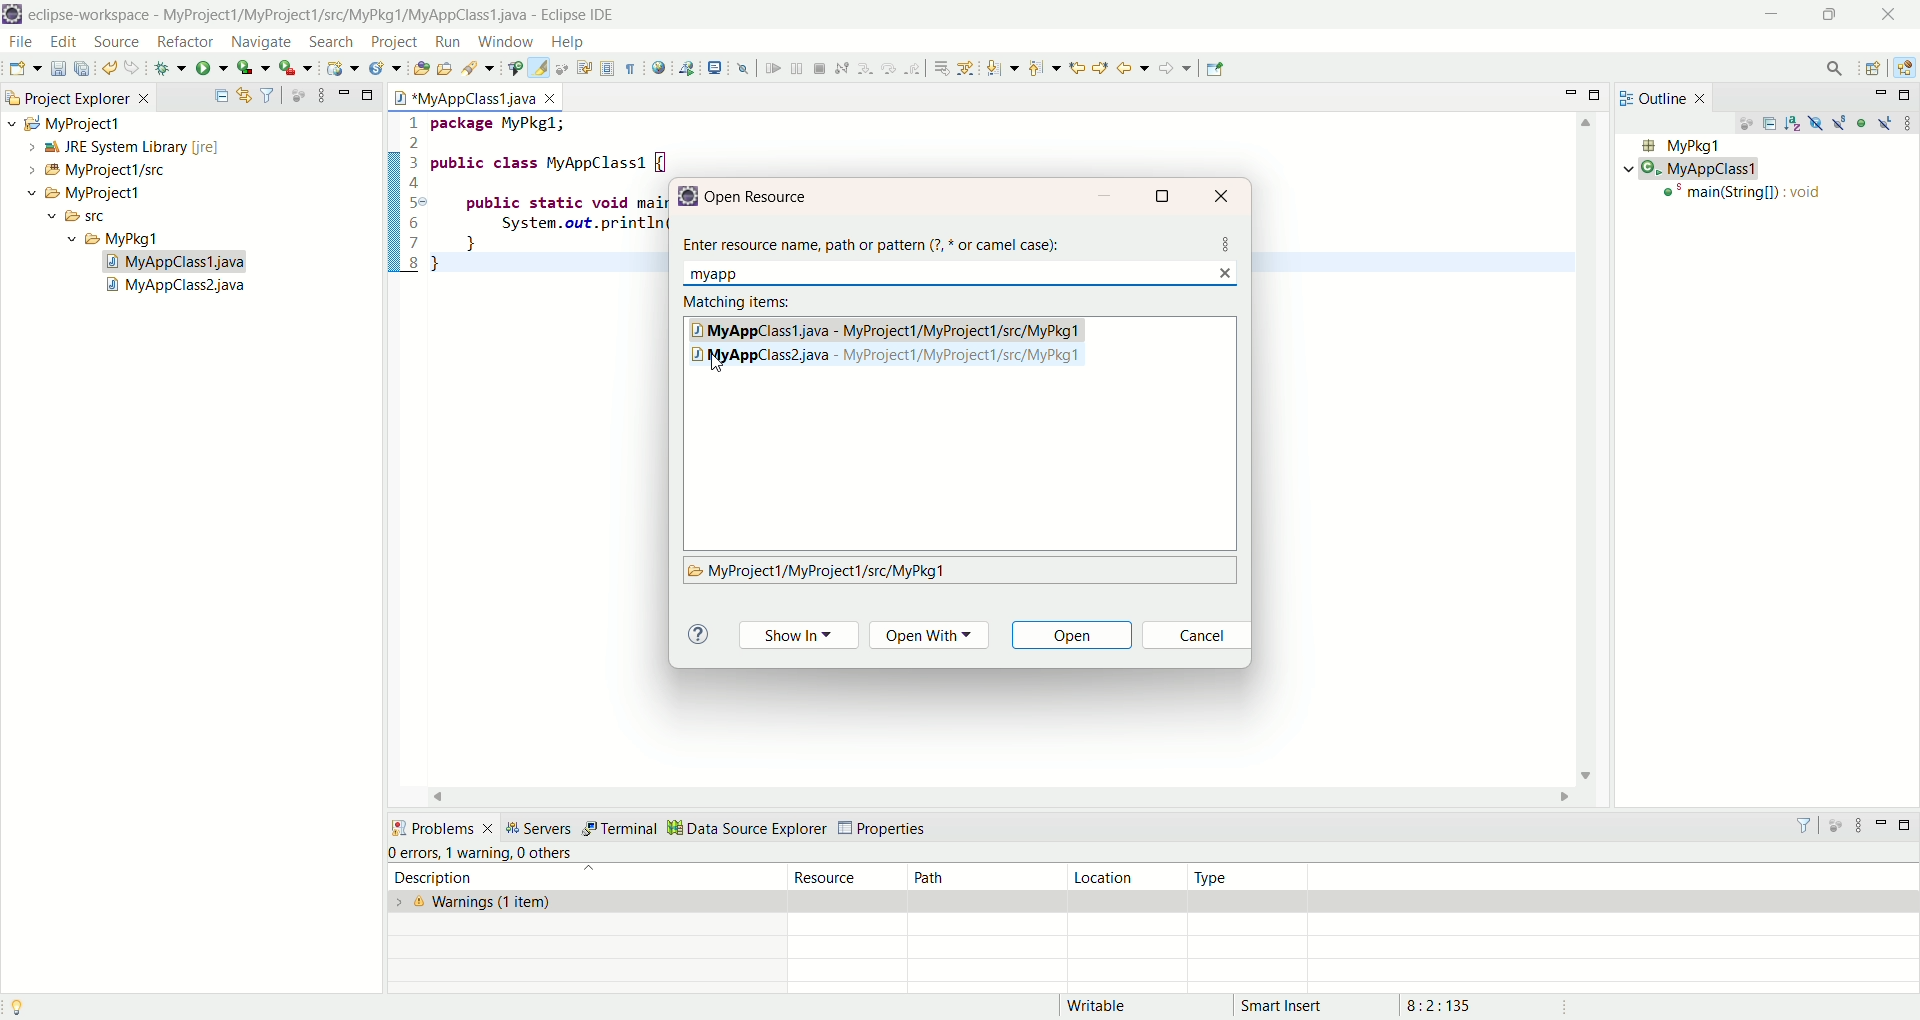 The height and width of the screenshot is (1020, 1920). I want to click on undo, so click(112, 69).